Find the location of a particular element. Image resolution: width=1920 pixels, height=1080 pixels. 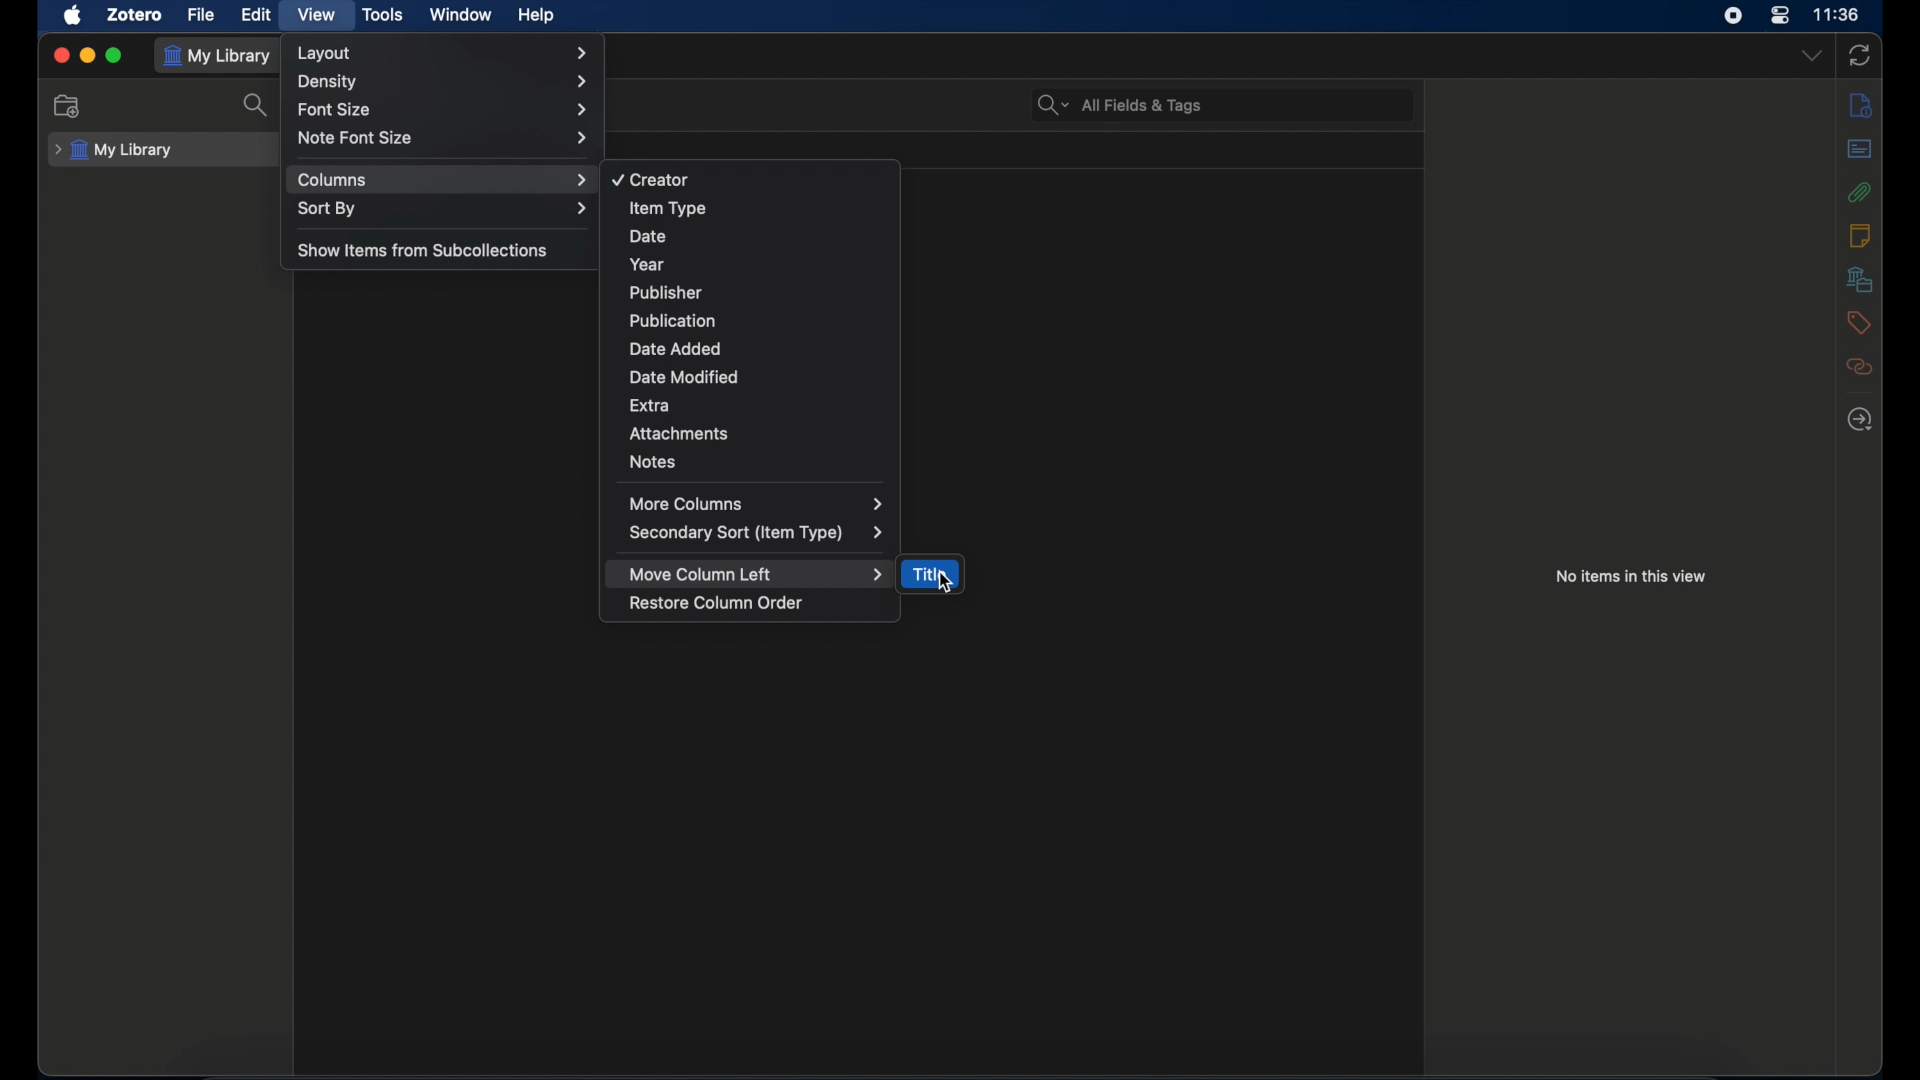

edit is located at coordinates (258, 15).